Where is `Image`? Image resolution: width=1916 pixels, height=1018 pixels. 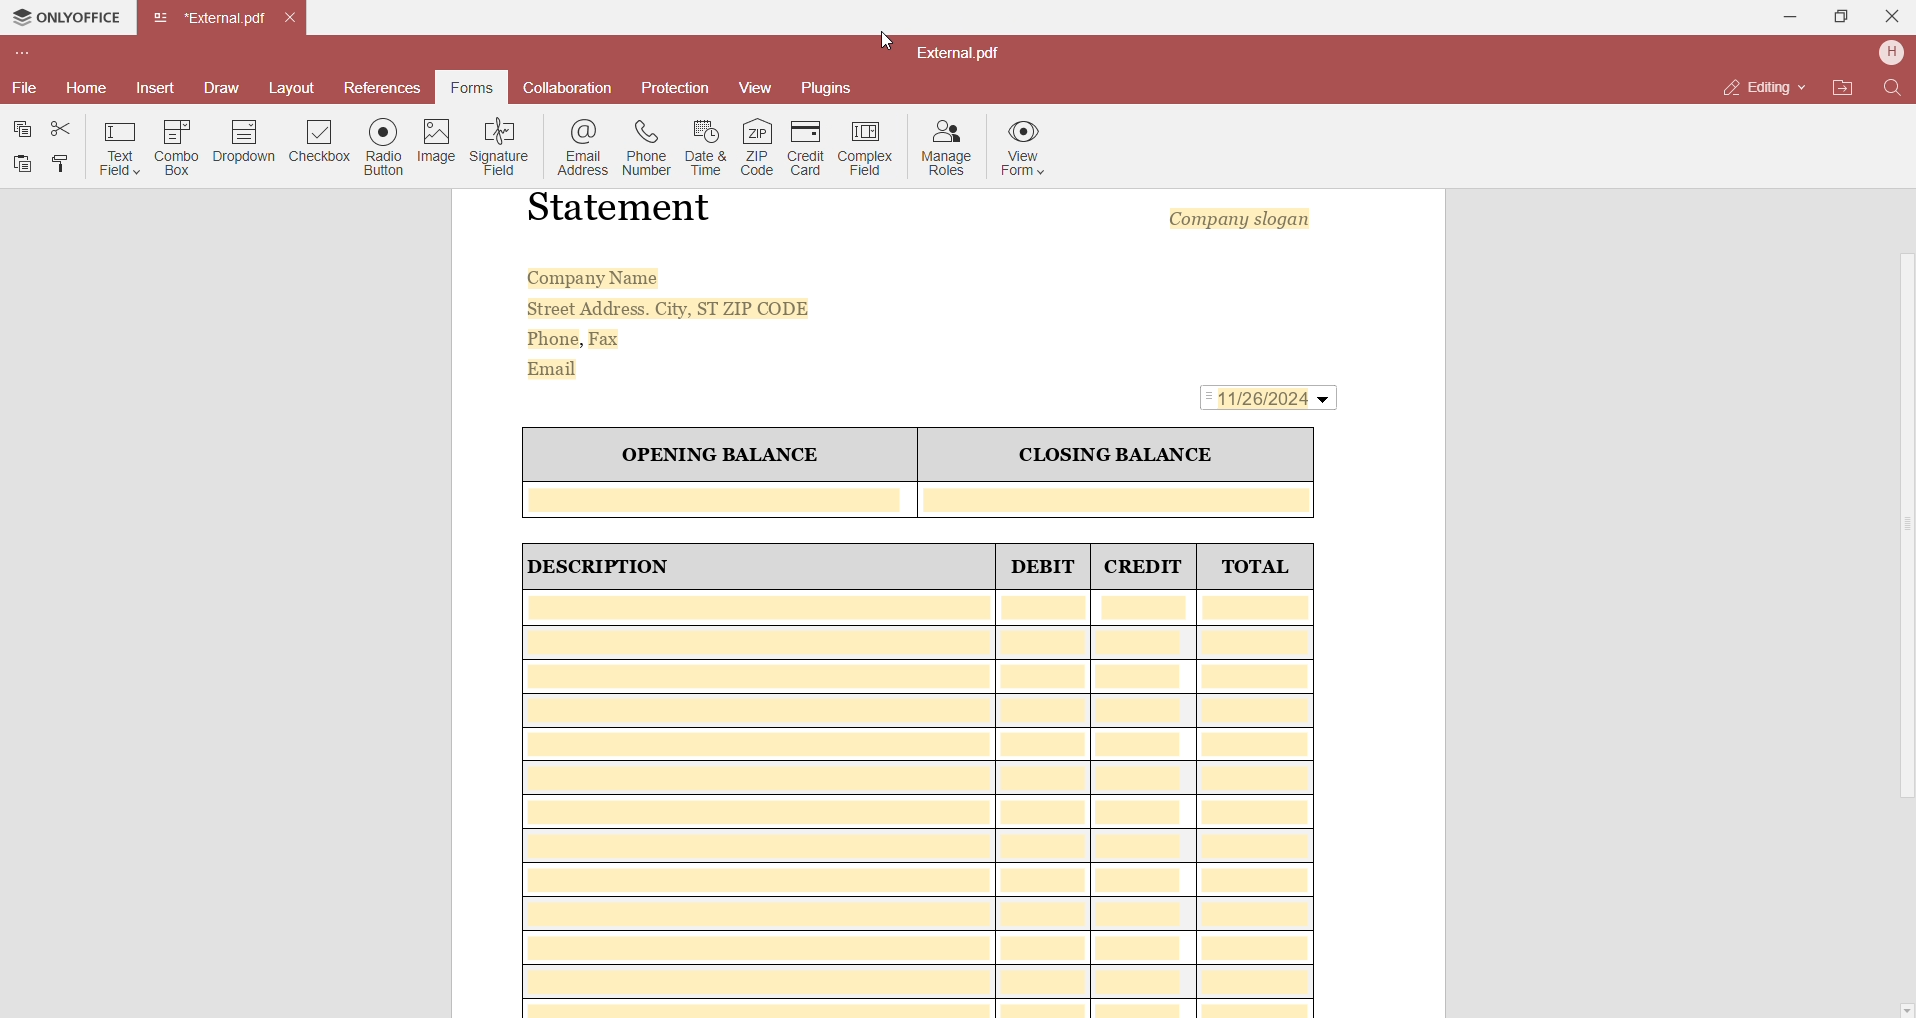
Image is located at coordinates (436, 141).